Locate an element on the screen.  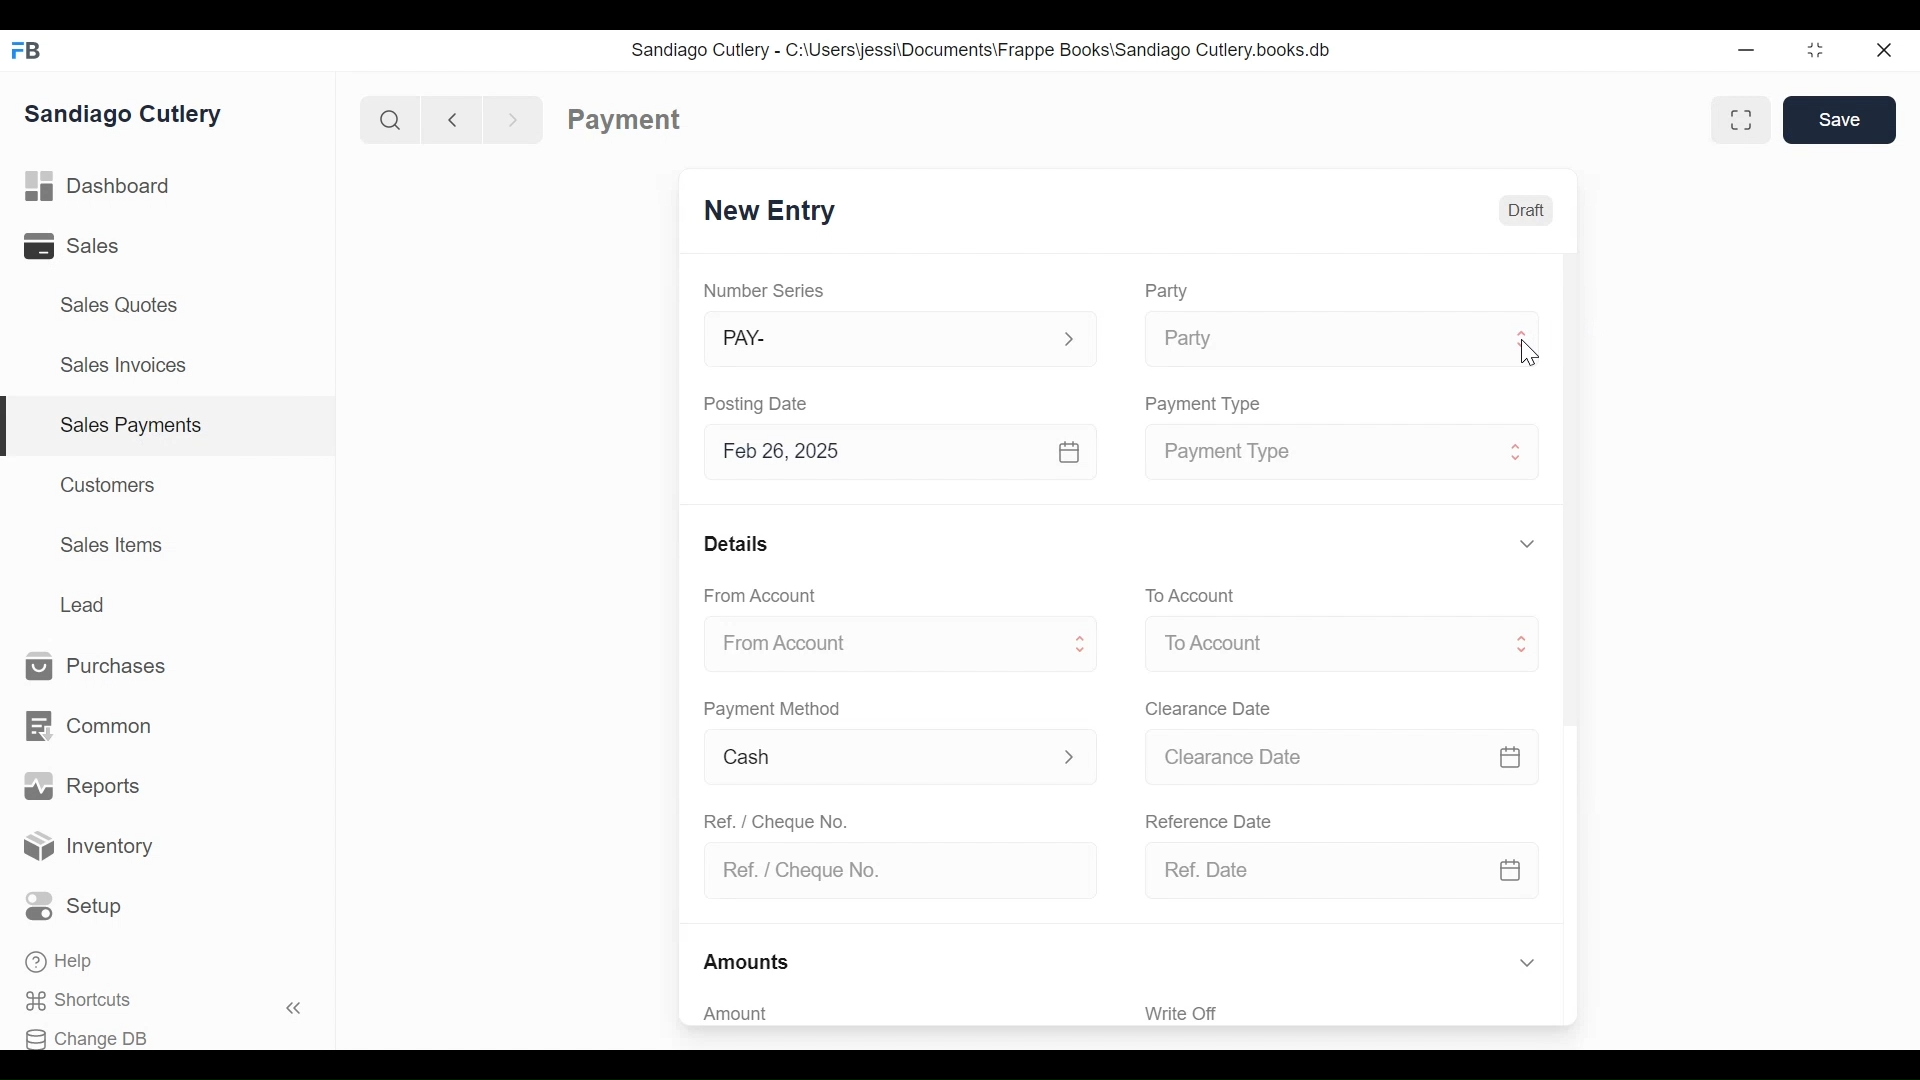
Cash is located at coordinates (877, 758).